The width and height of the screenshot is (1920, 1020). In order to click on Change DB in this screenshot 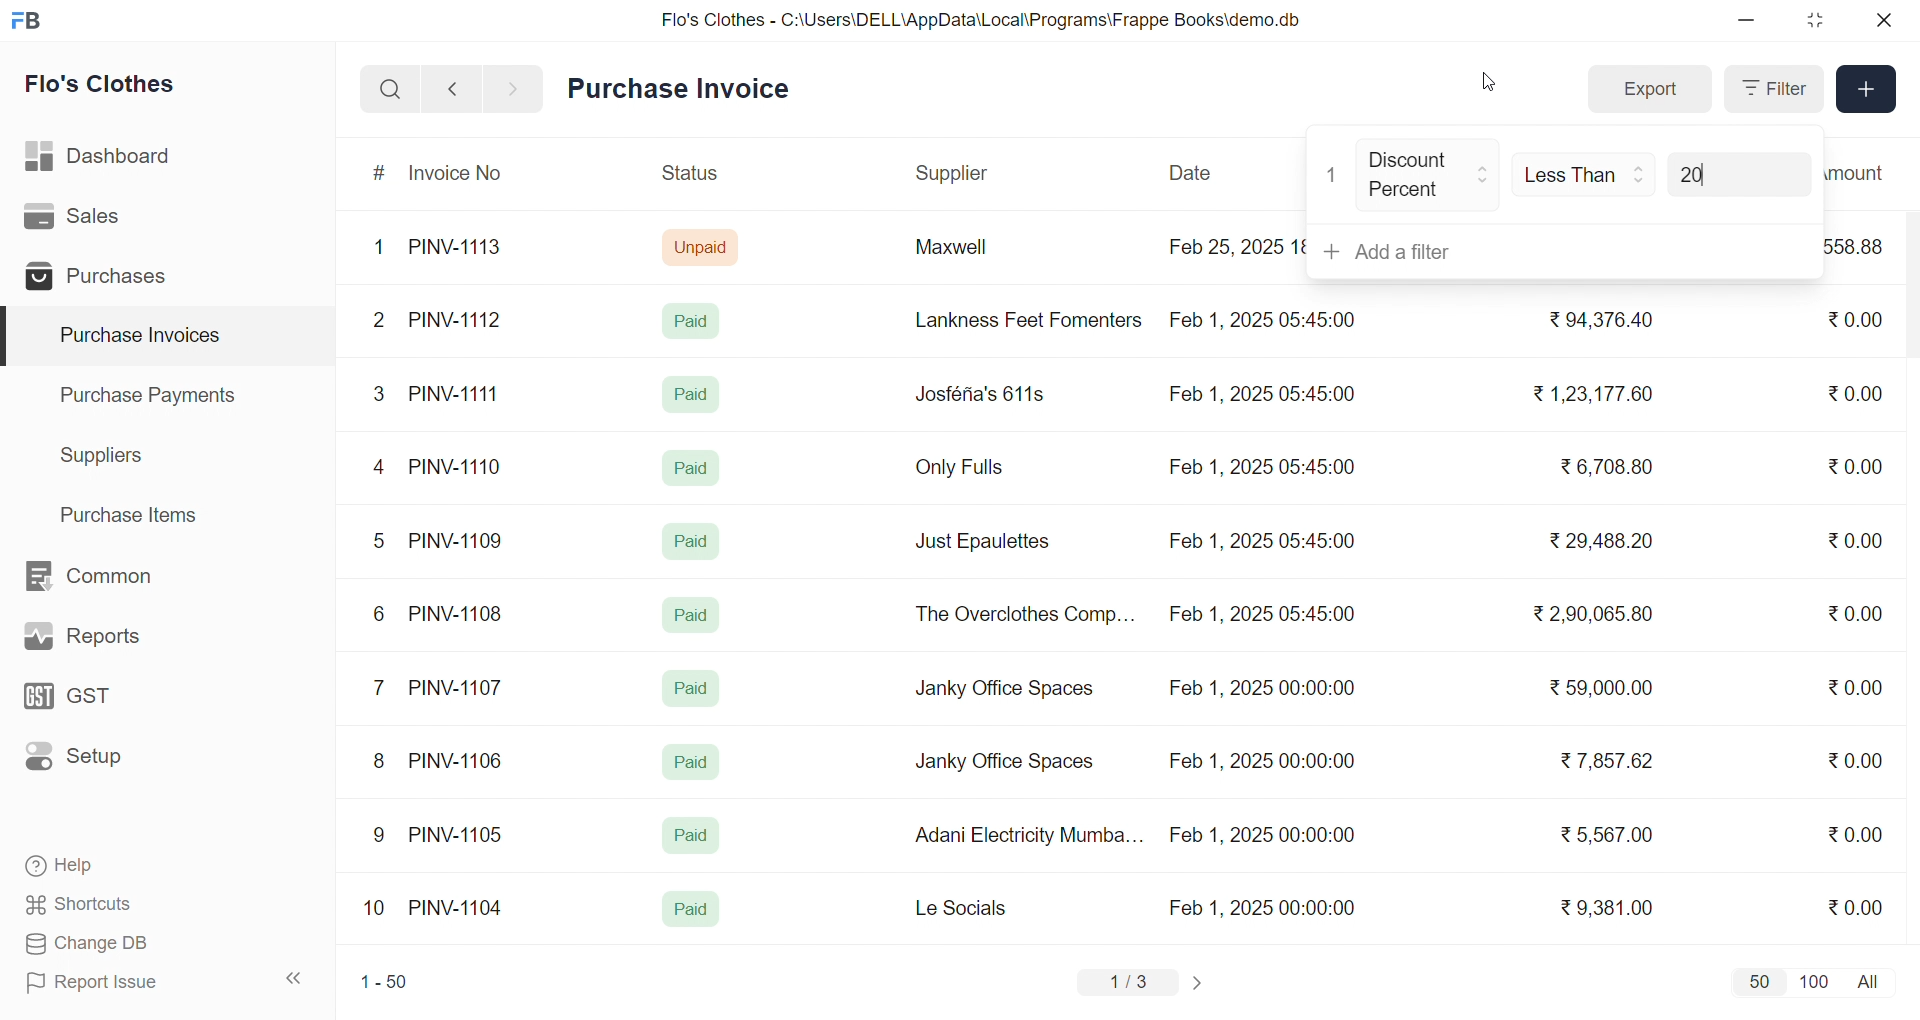, I will do `click(126, 944)`.